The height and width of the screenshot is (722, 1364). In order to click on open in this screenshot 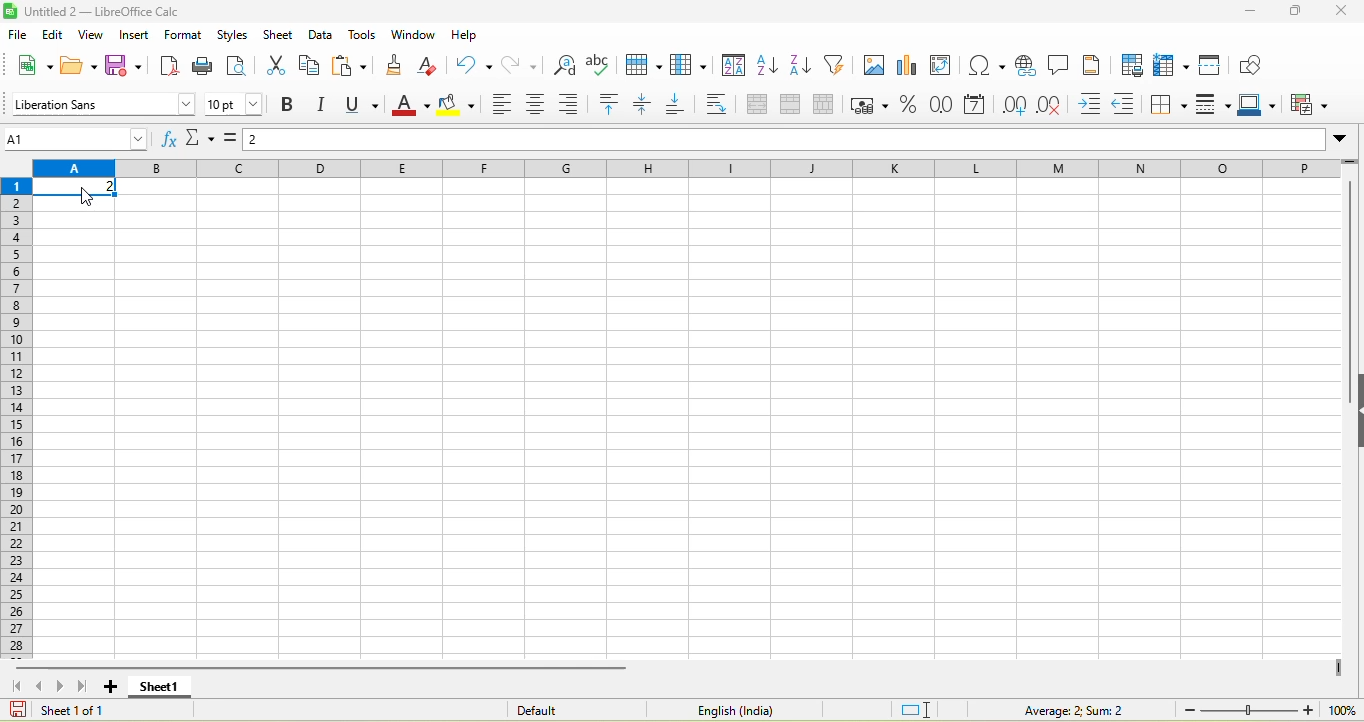, I will do `click(82, 64)`.